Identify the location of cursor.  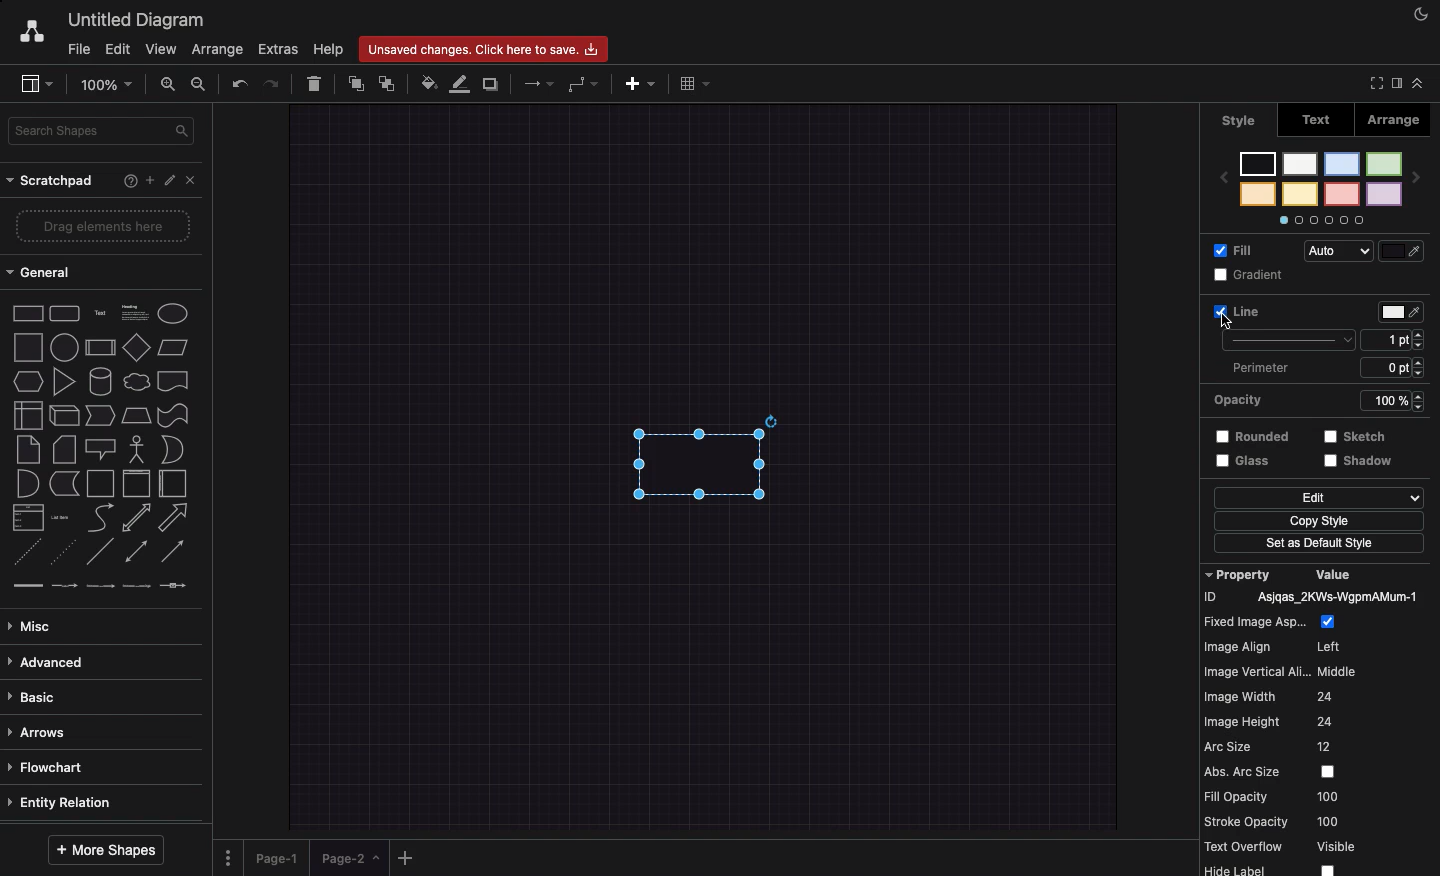
(1227, 323).